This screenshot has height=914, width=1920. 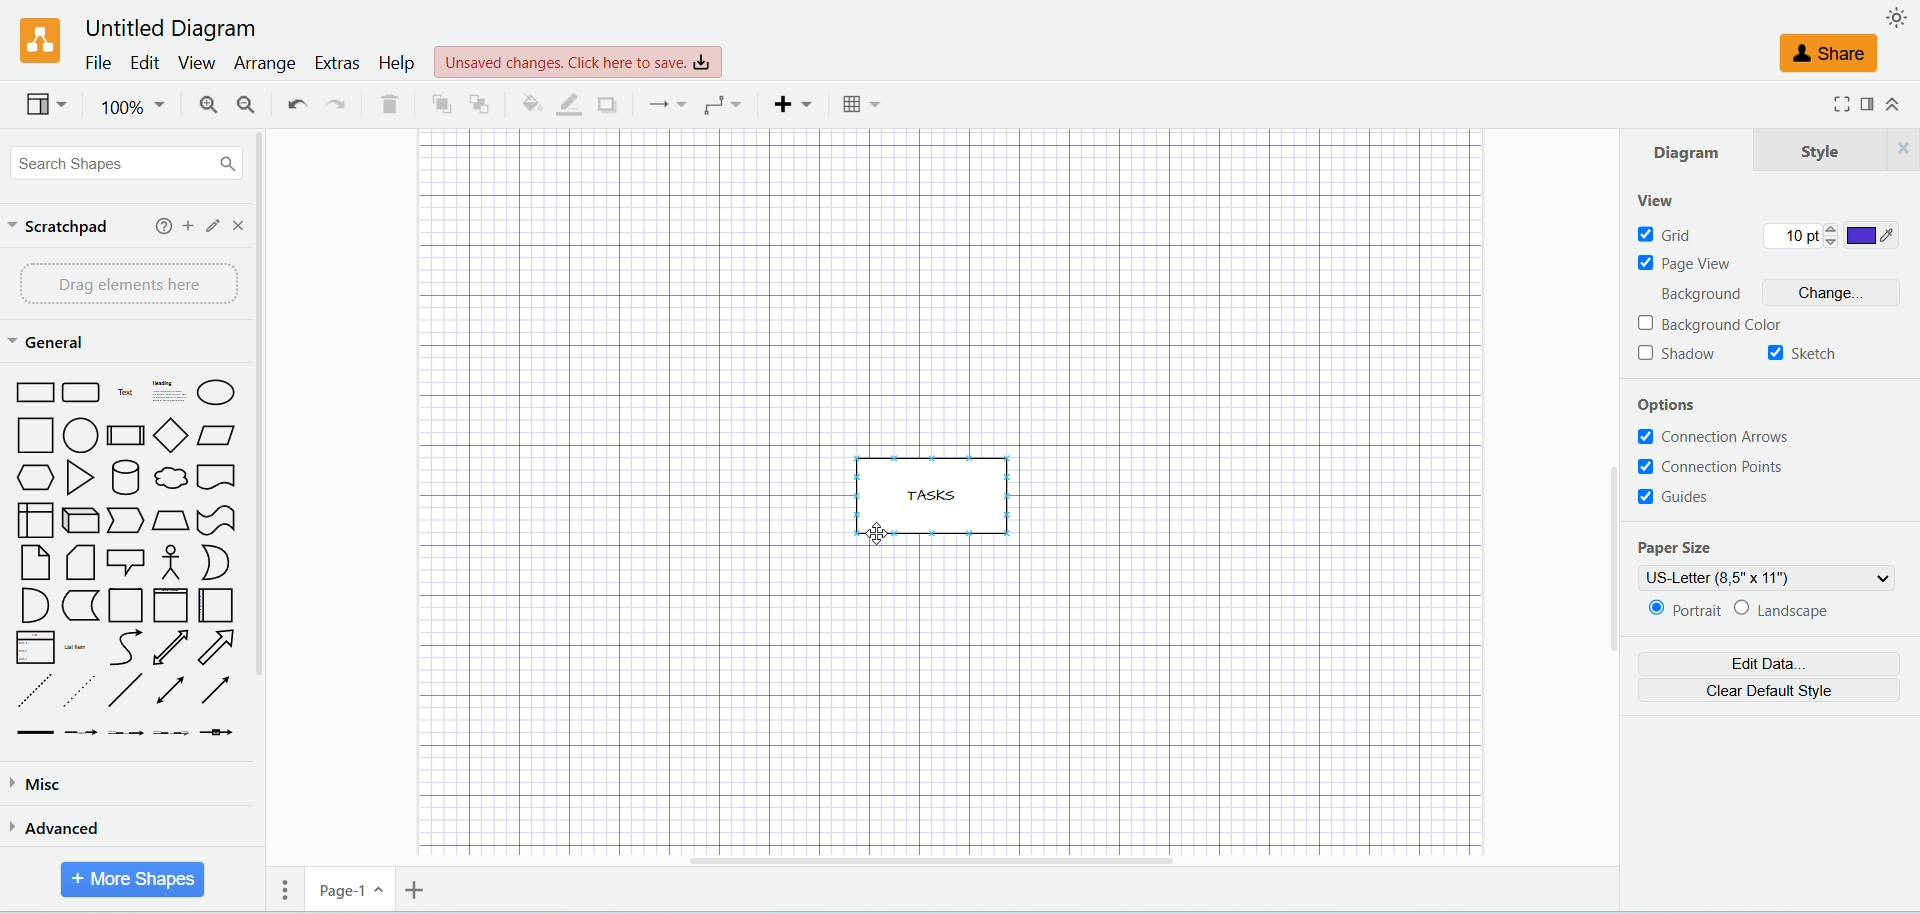 I want to click on Parallelogram, so click(x=218, y=436).